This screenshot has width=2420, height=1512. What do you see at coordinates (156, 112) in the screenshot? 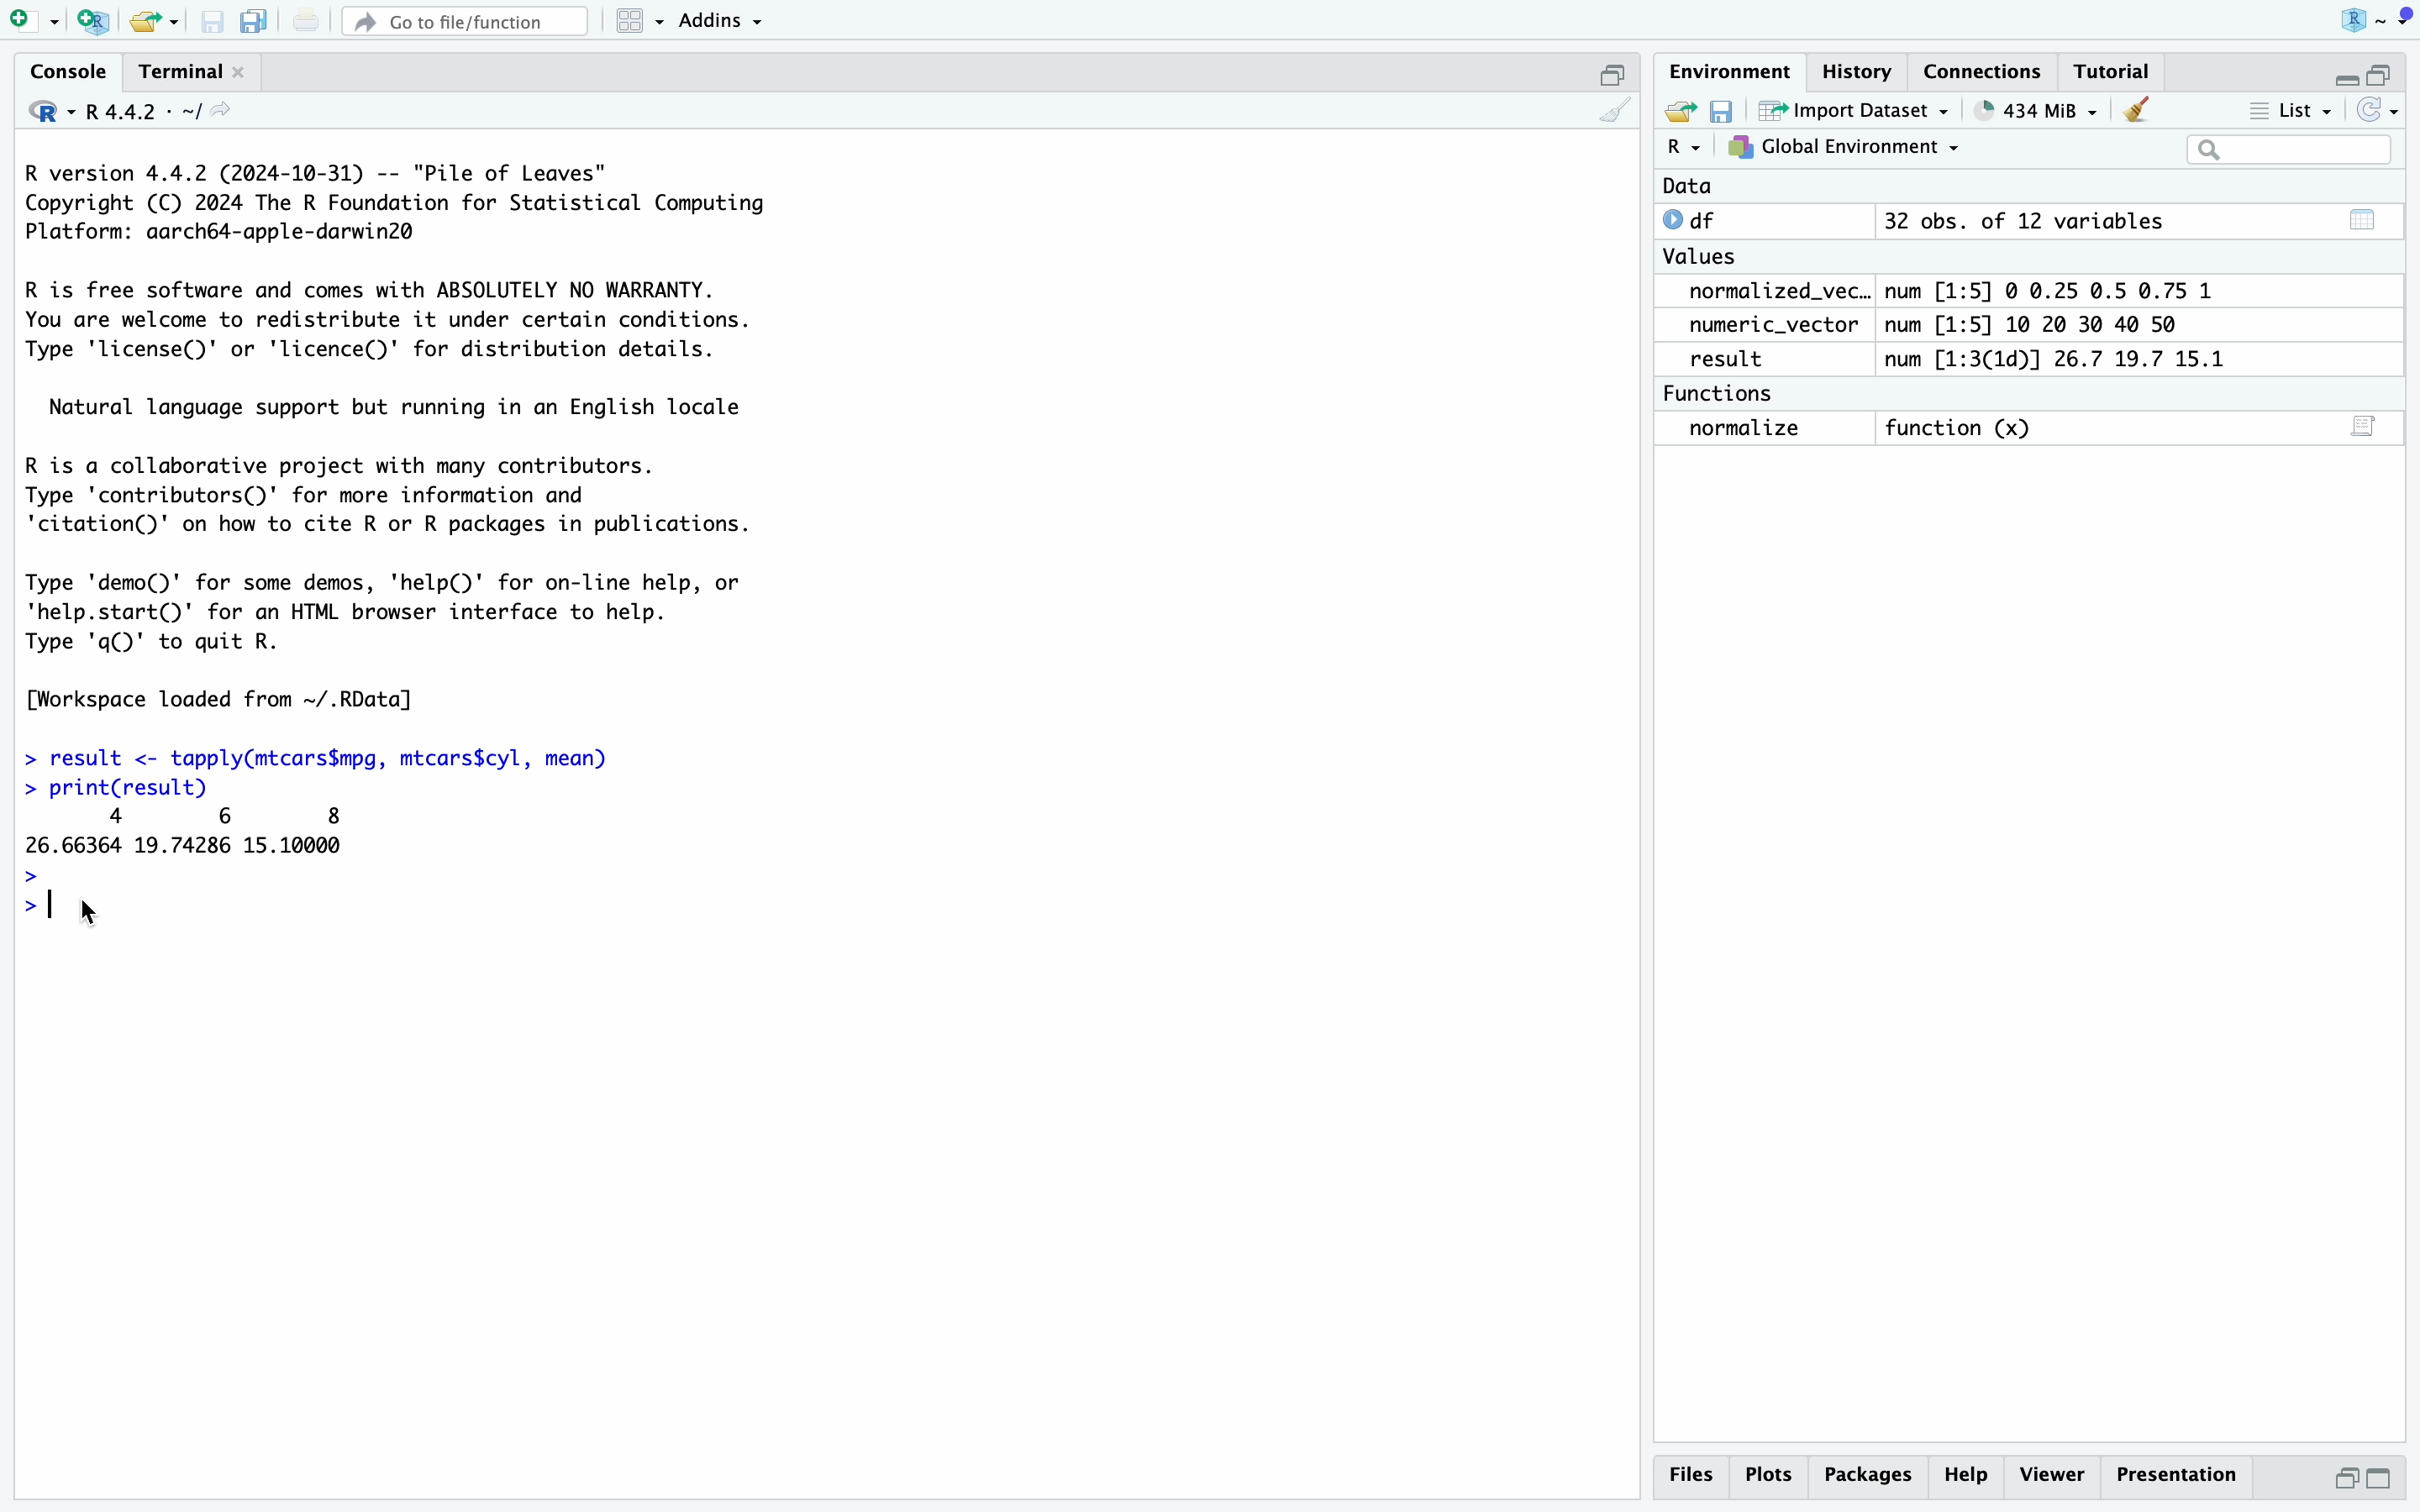
I see `R4.4.2 - ~/` at bounding box center [156, 112].